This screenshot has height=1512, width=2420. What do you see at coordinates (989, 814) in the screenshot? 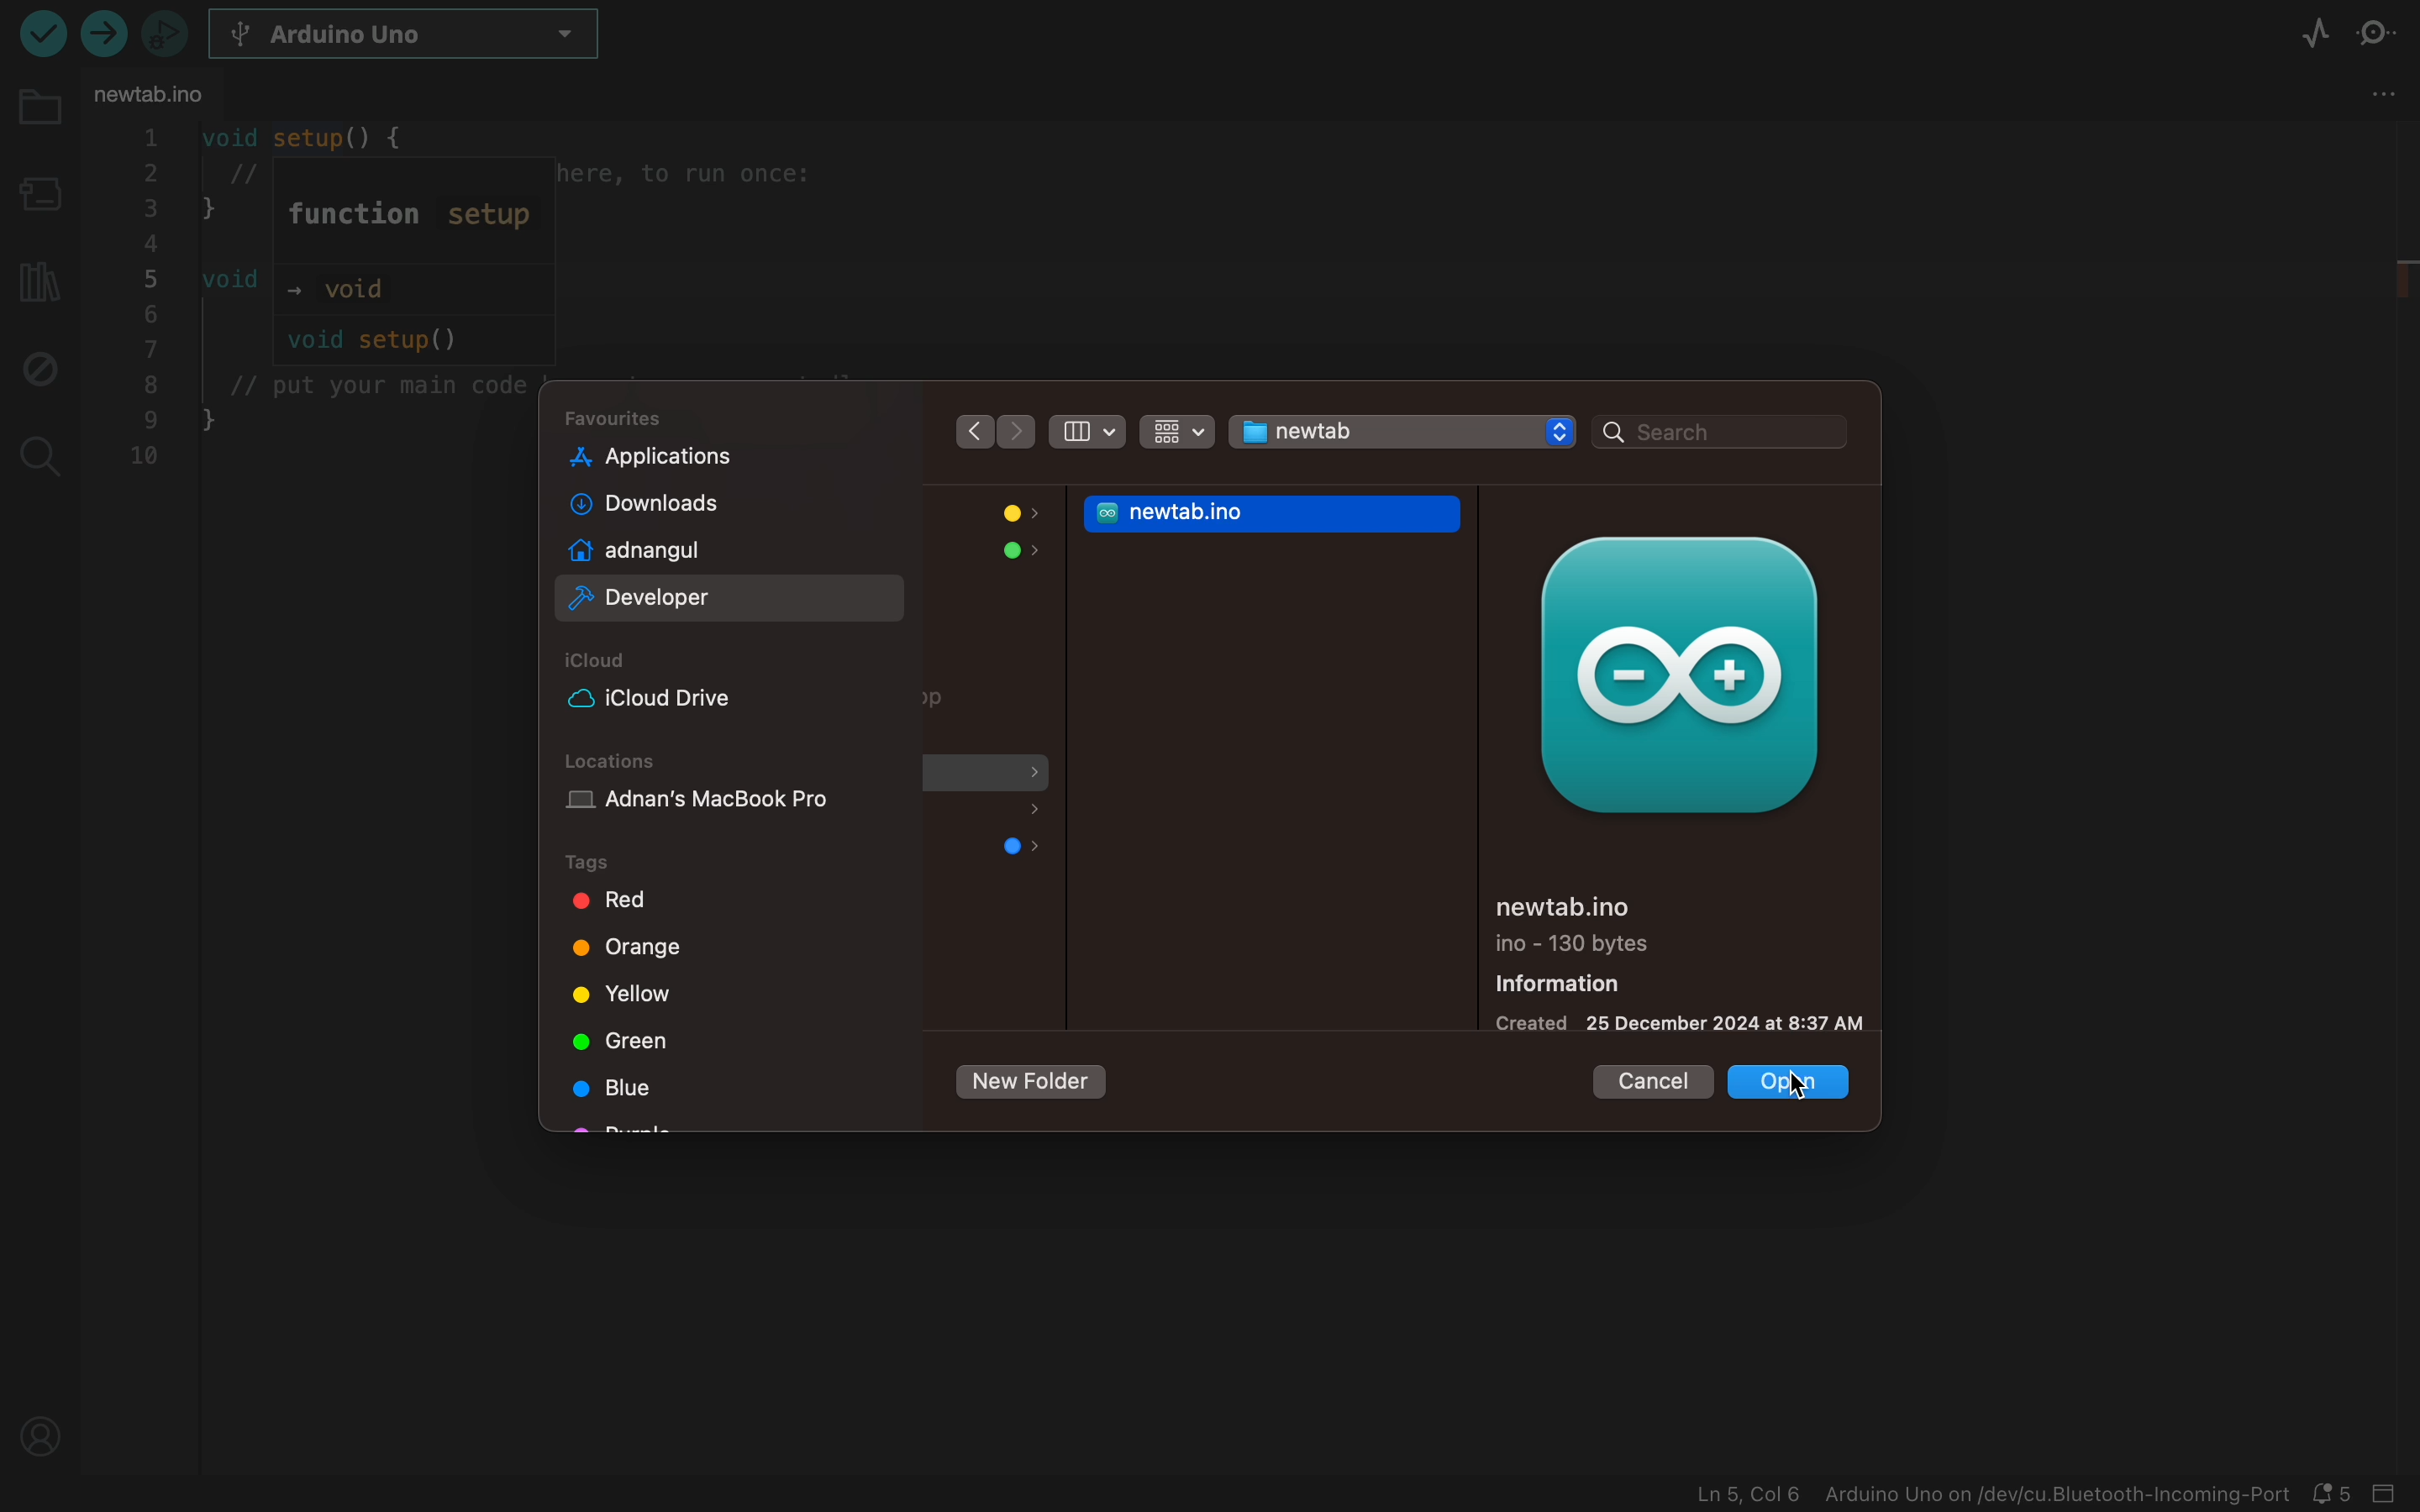
I see `file` at bounding box center [989, 814].